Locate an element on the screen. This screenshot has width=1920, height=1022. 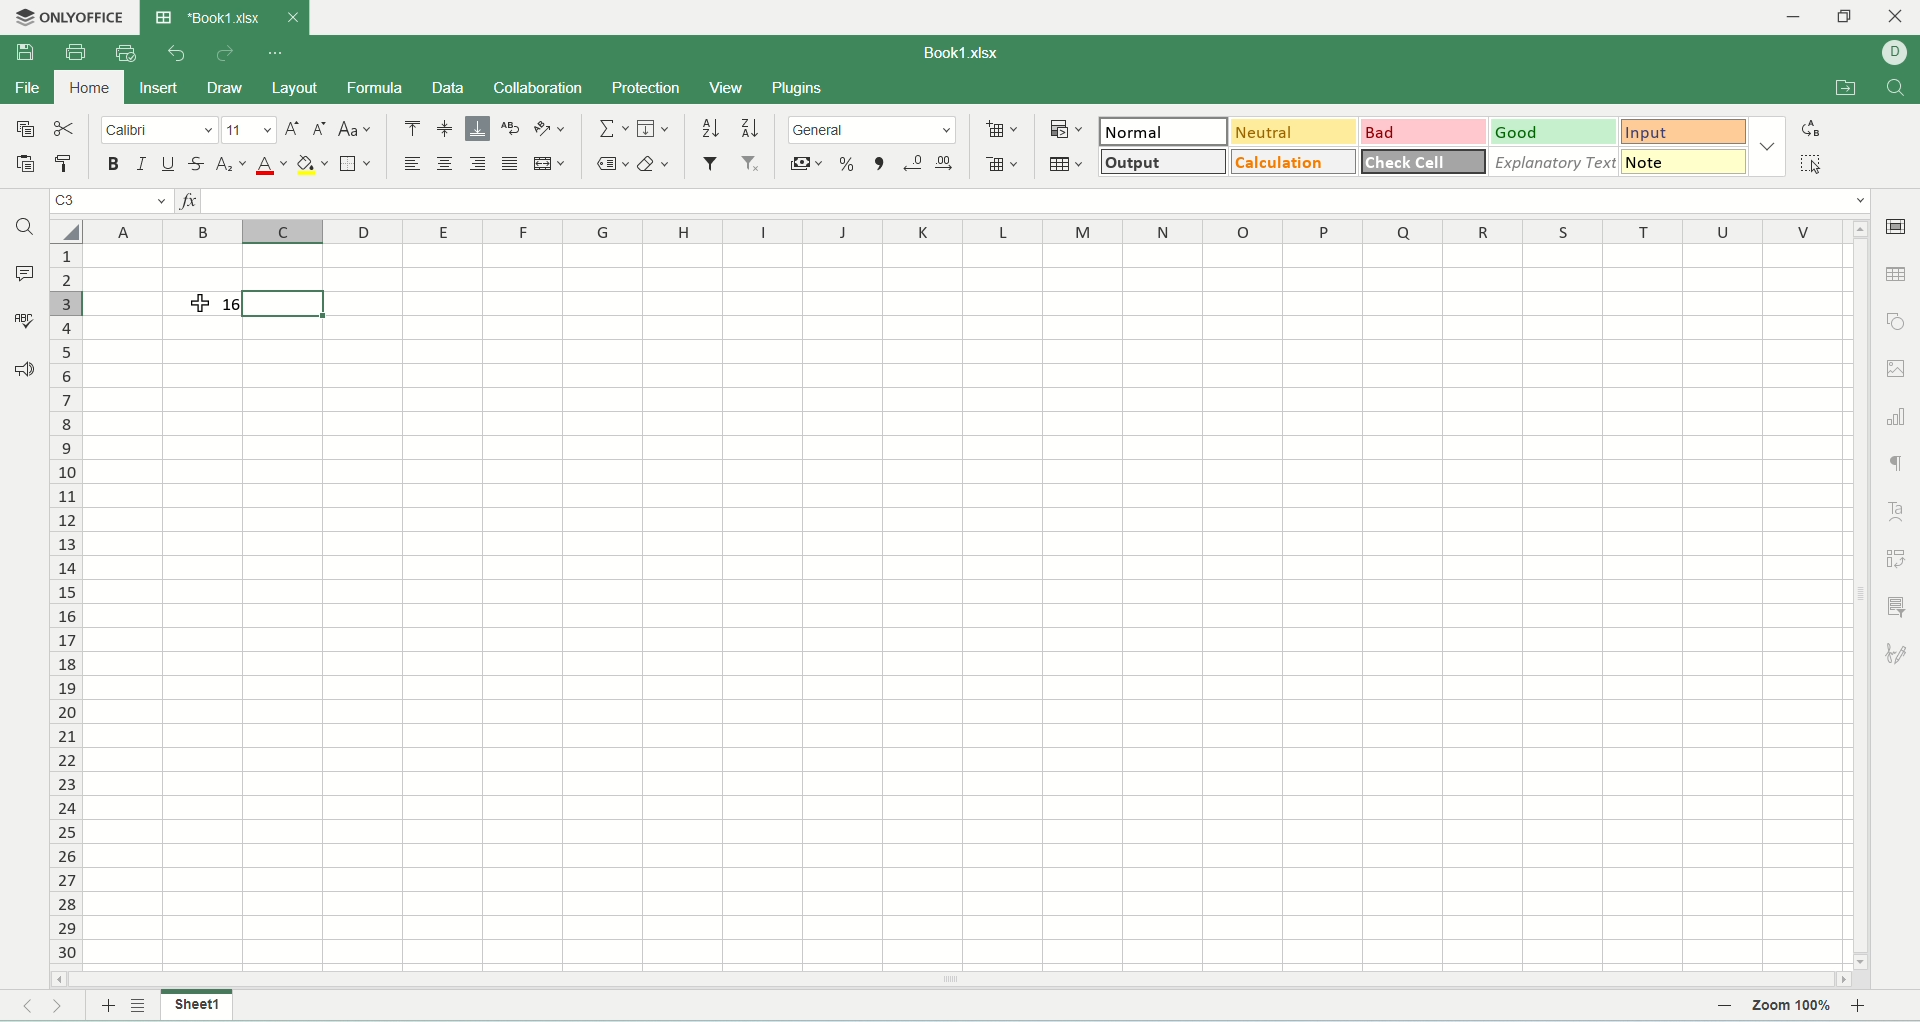
formatting marks is located at coordinates (1895, 464).